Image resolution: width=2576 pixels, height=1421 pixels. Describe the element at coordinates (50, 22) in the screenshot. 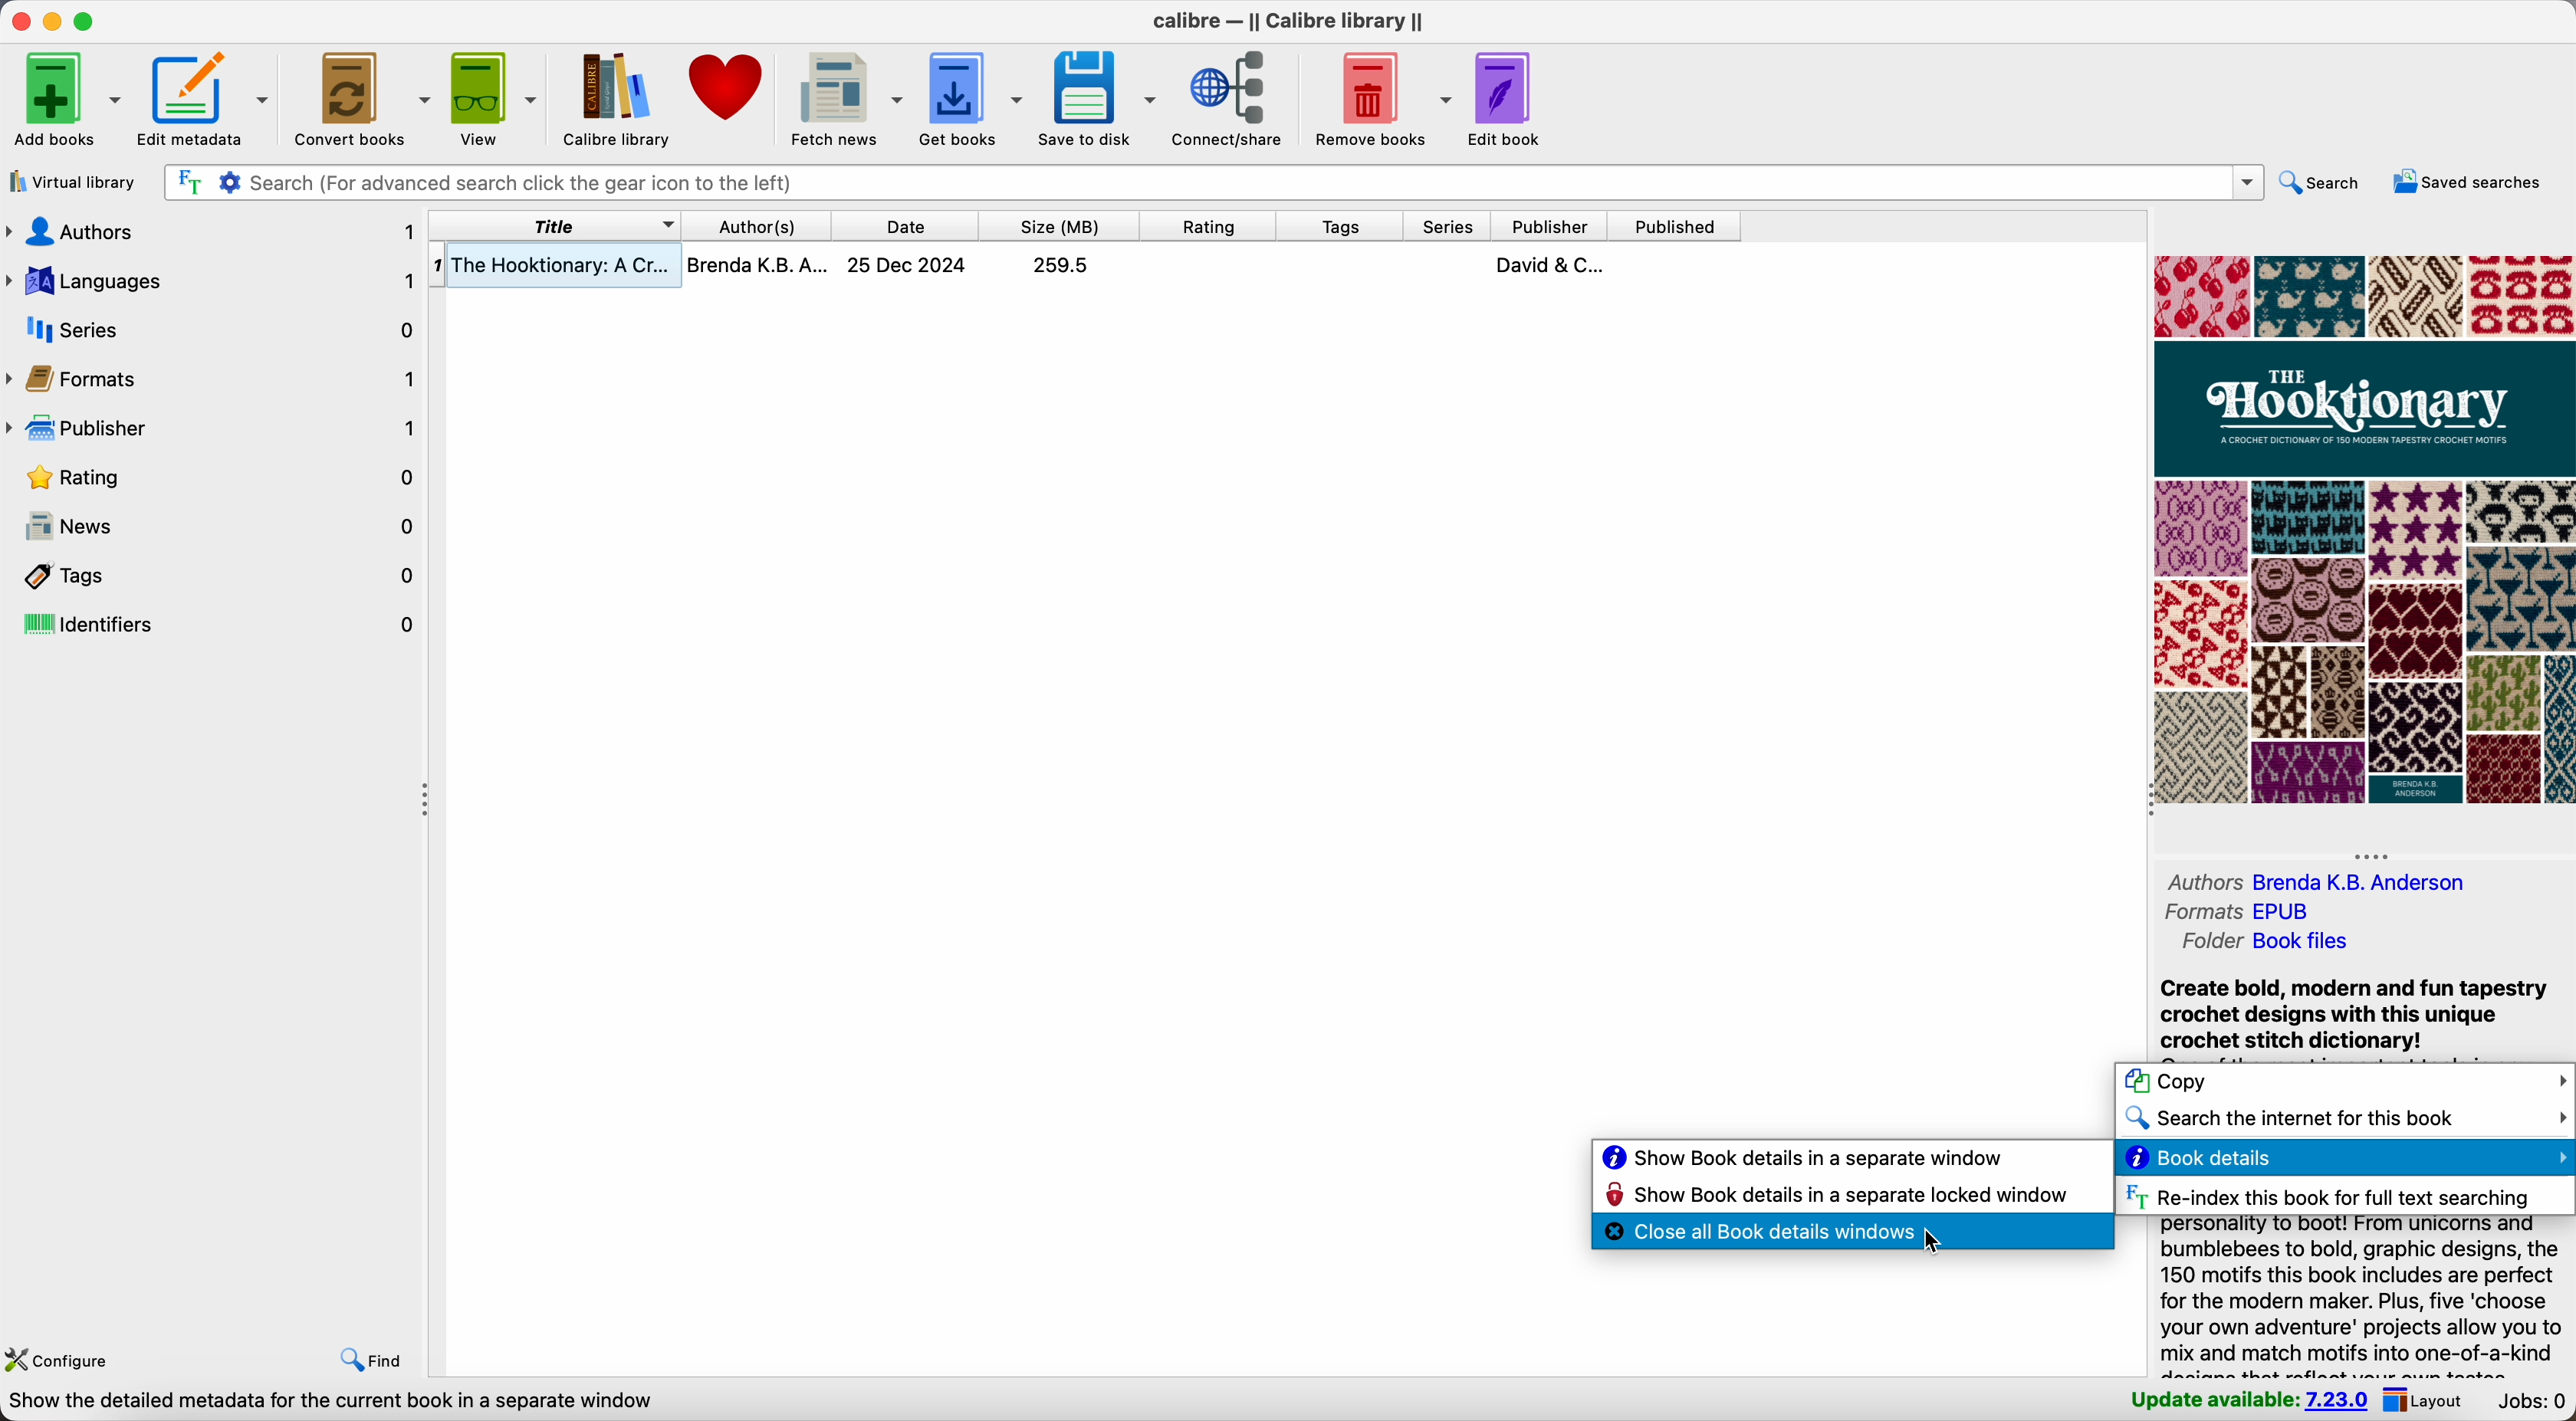

I see `minimize` at that location.